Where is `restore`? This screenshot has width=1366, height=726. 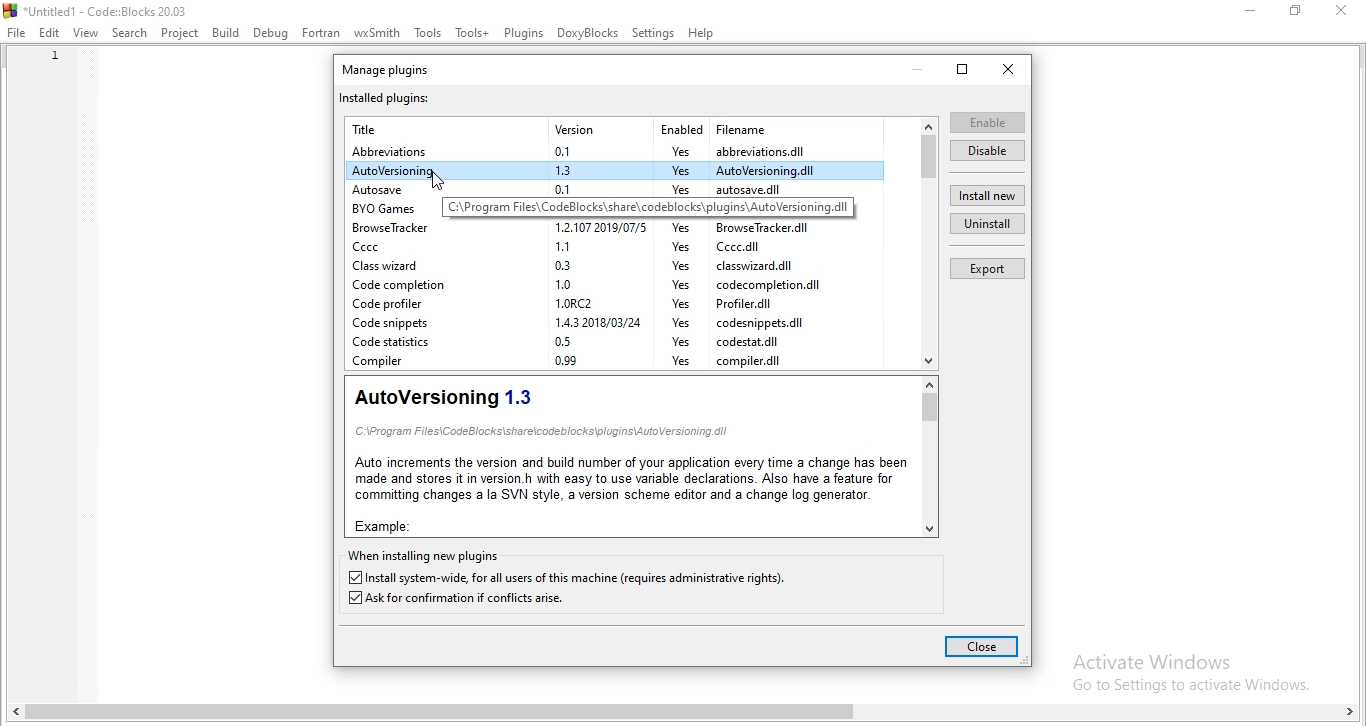 restore is located at coordinates (964, 70).